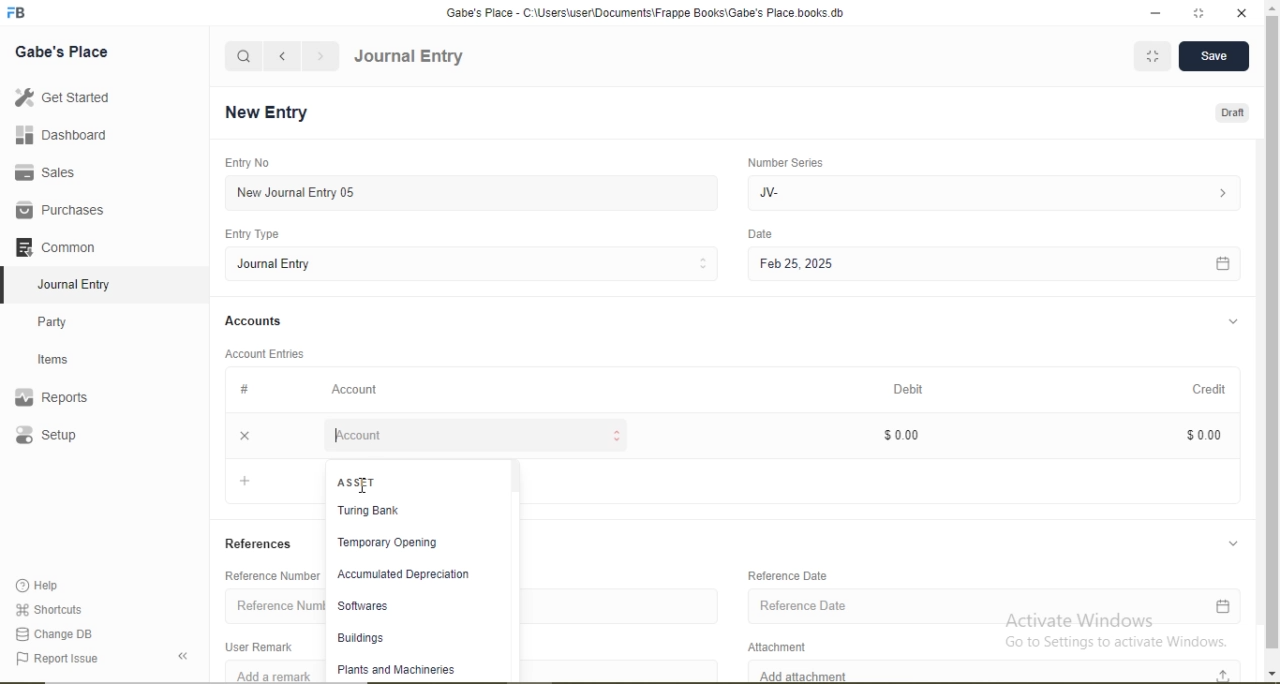 The image size is (1280, 684). Describe the element at coordinates (402, 543) in the screenshot. I see `Temporary Opening` at that location.